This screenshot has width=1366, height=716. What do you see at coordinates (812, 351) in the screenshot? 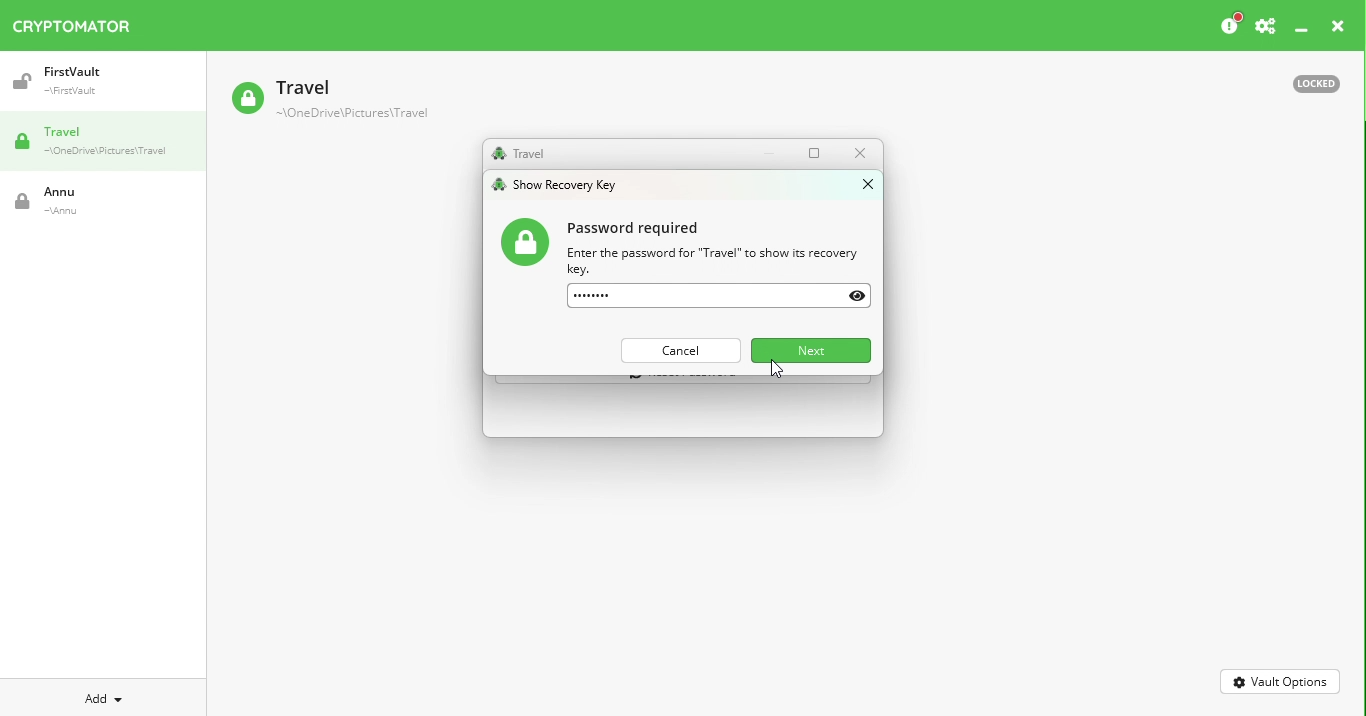
I see `Next` at bounding box center [812, 351].